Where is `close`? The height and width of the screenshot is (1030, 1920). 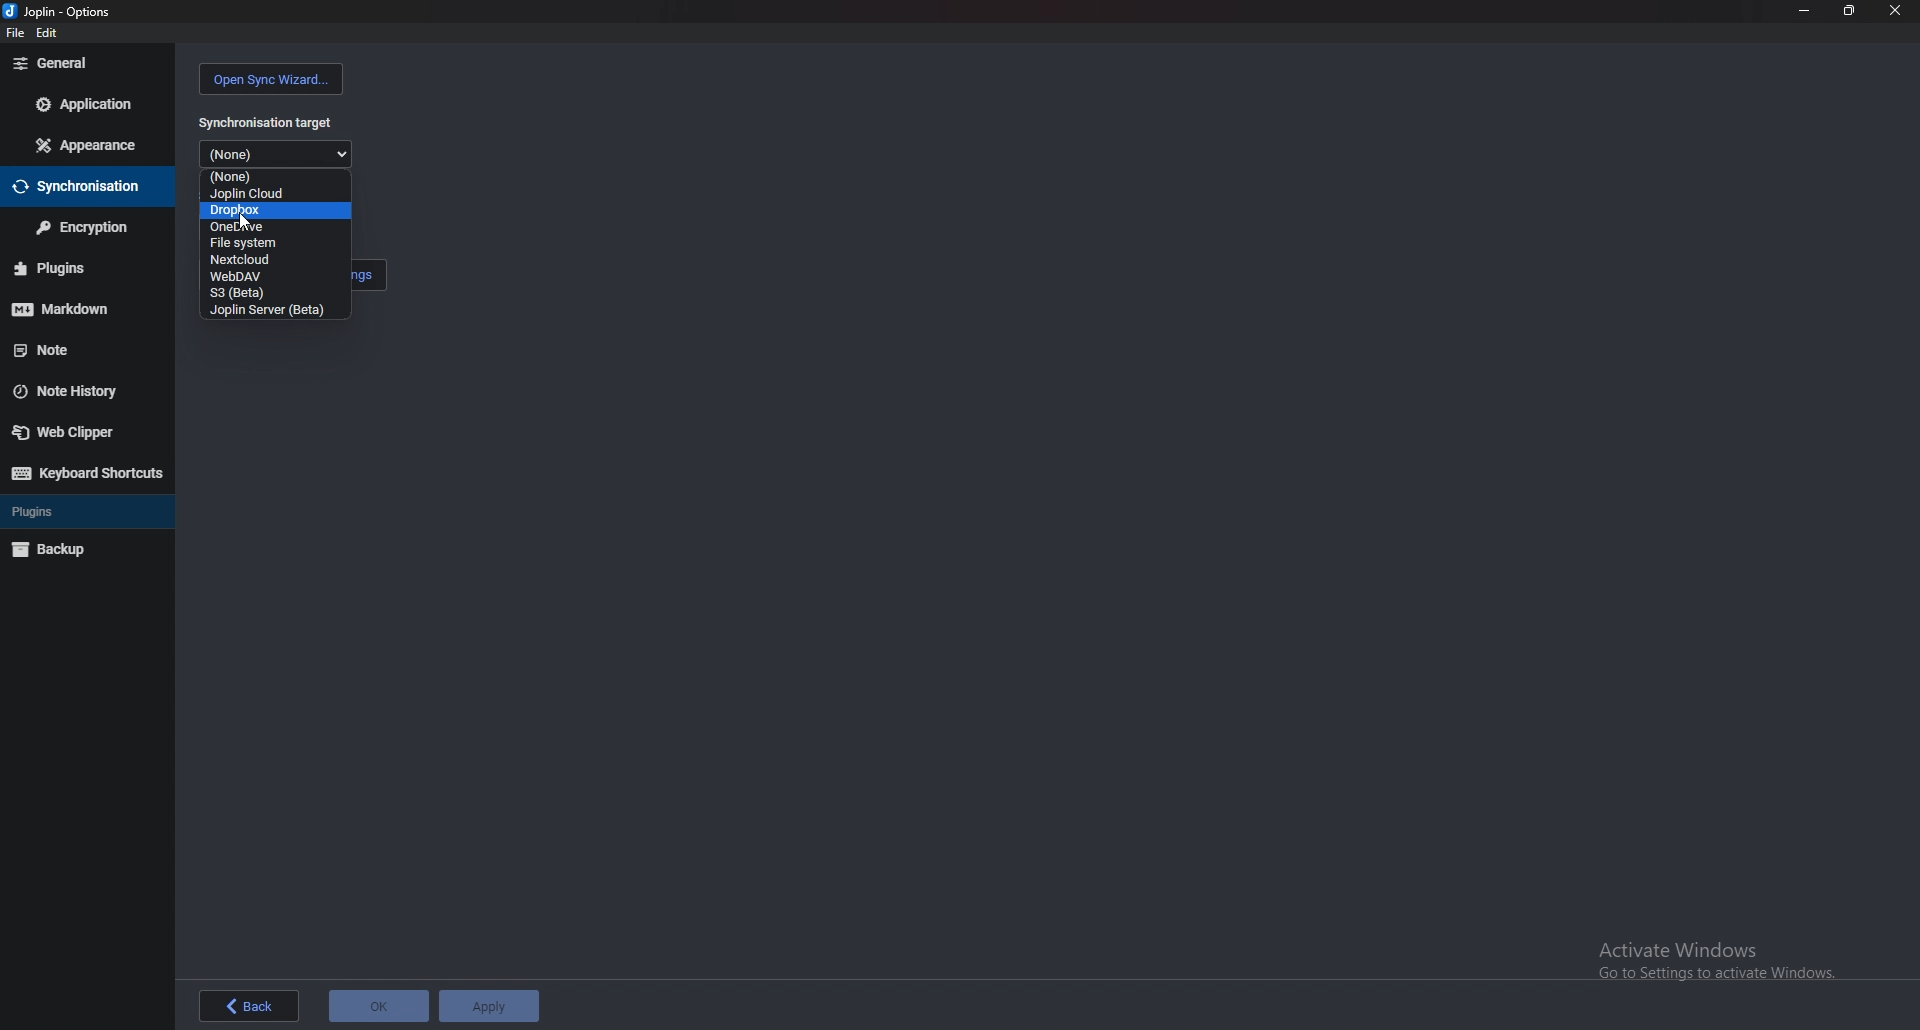
close is located at coordinates (1895, 11).